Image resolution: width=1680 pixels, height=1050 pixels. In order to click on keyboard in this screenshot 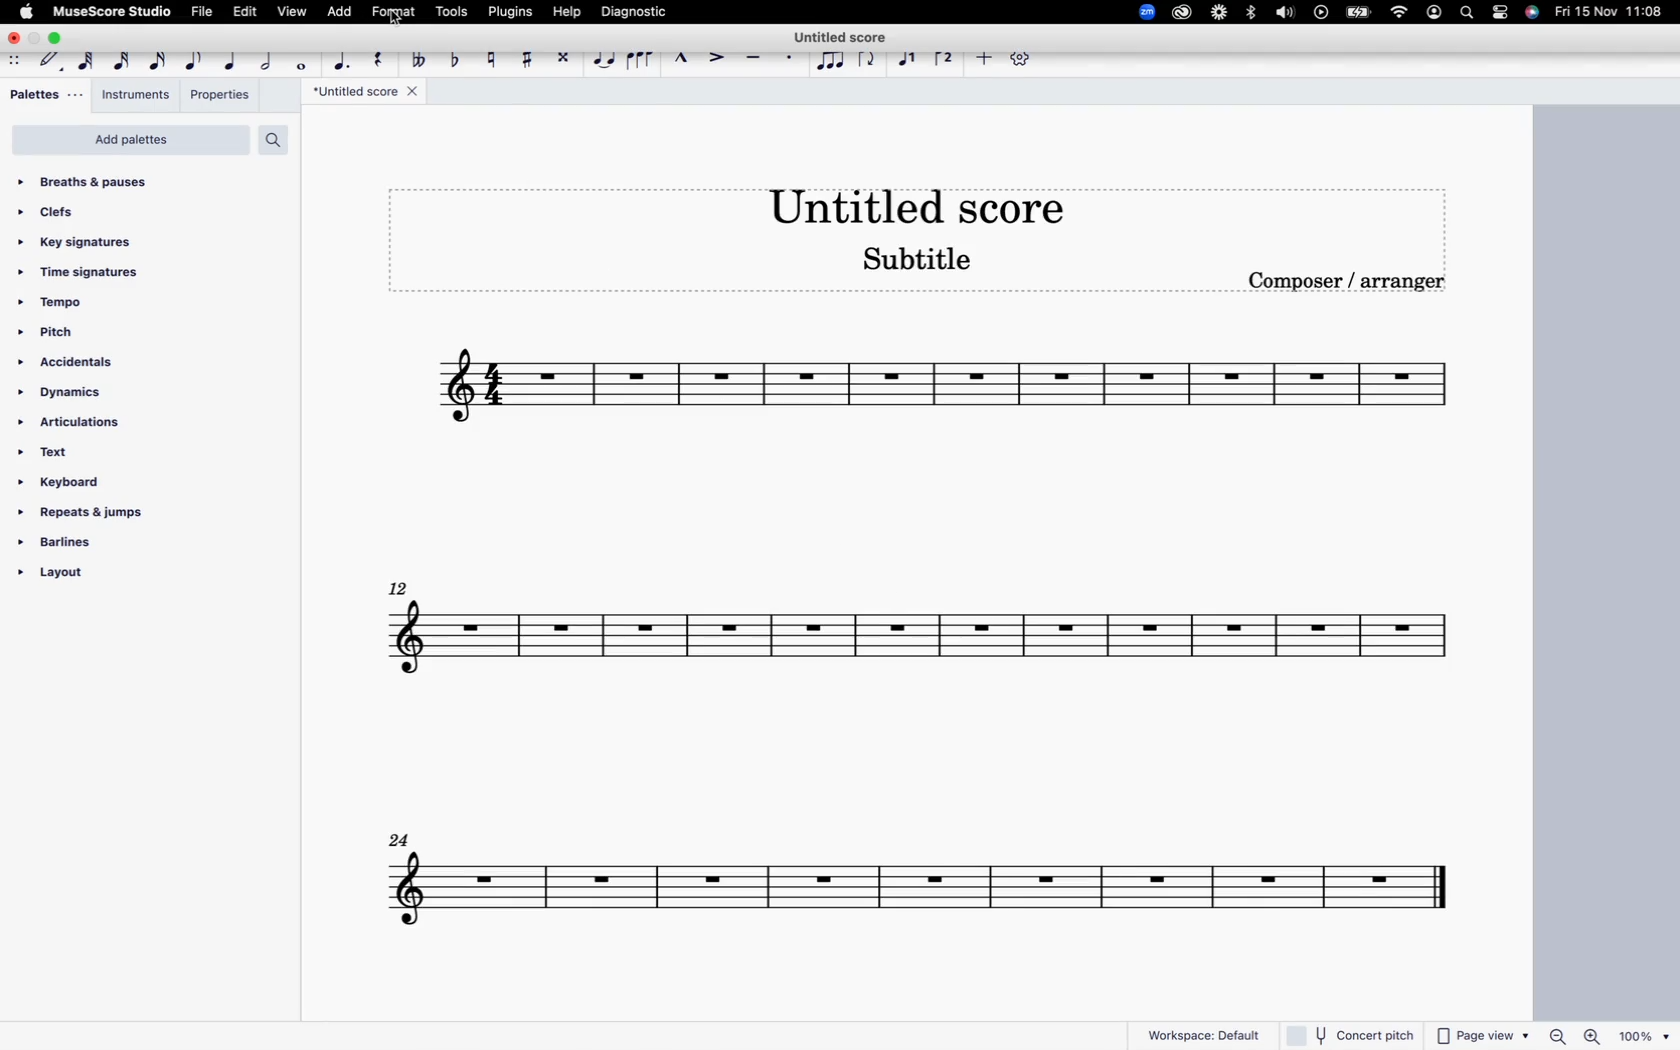, I will do `click(62, 482)`.